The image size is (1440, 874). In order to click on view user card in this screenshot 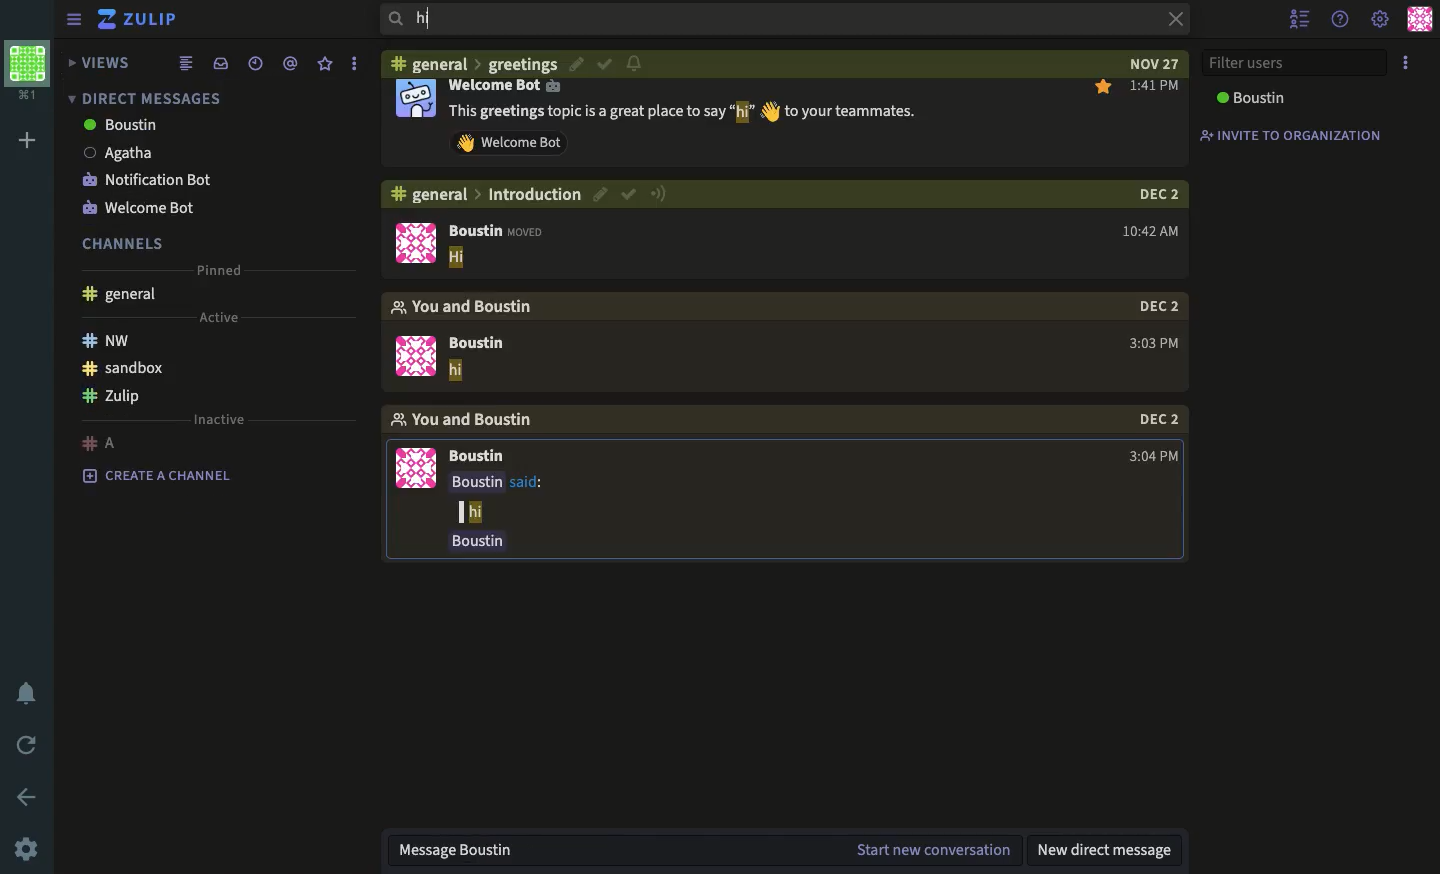, I will do `click(415, 244)`.